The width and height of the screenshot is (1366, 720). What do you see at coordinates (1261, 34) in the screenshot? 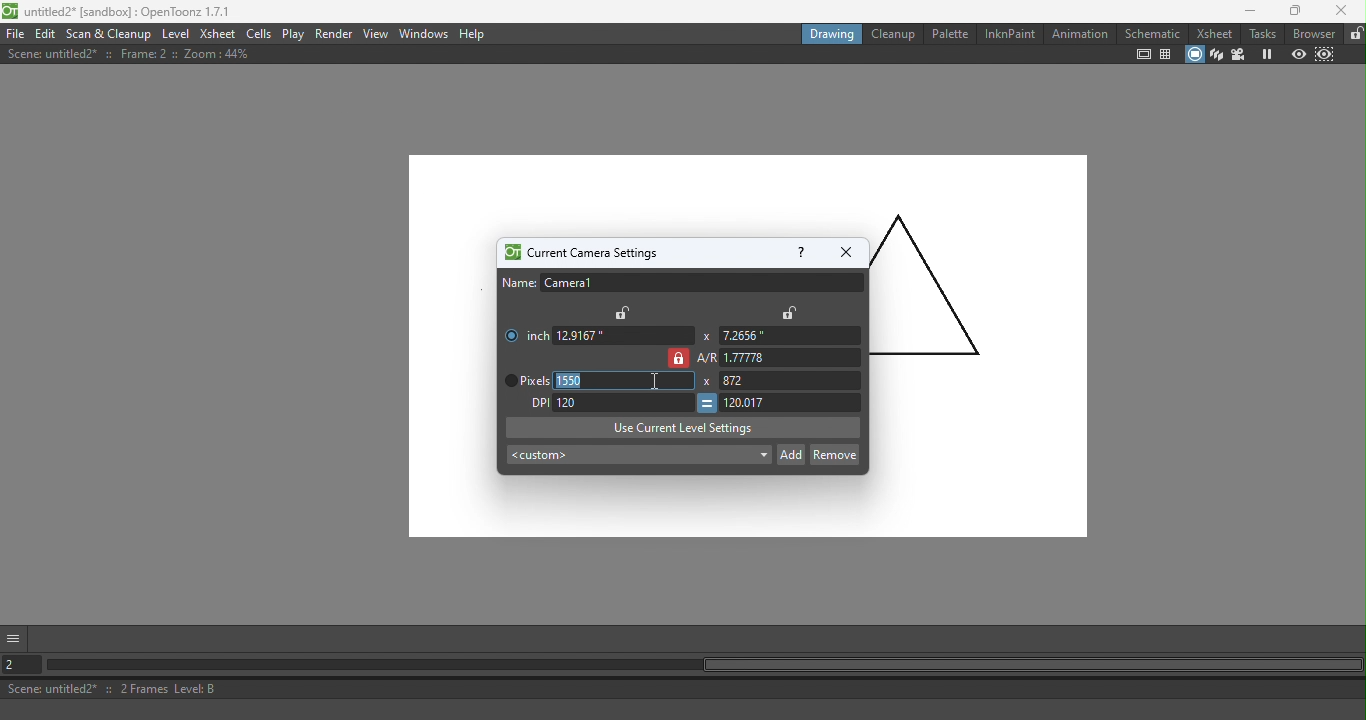
I see `Tasks` at bounding box center [1261, 34].